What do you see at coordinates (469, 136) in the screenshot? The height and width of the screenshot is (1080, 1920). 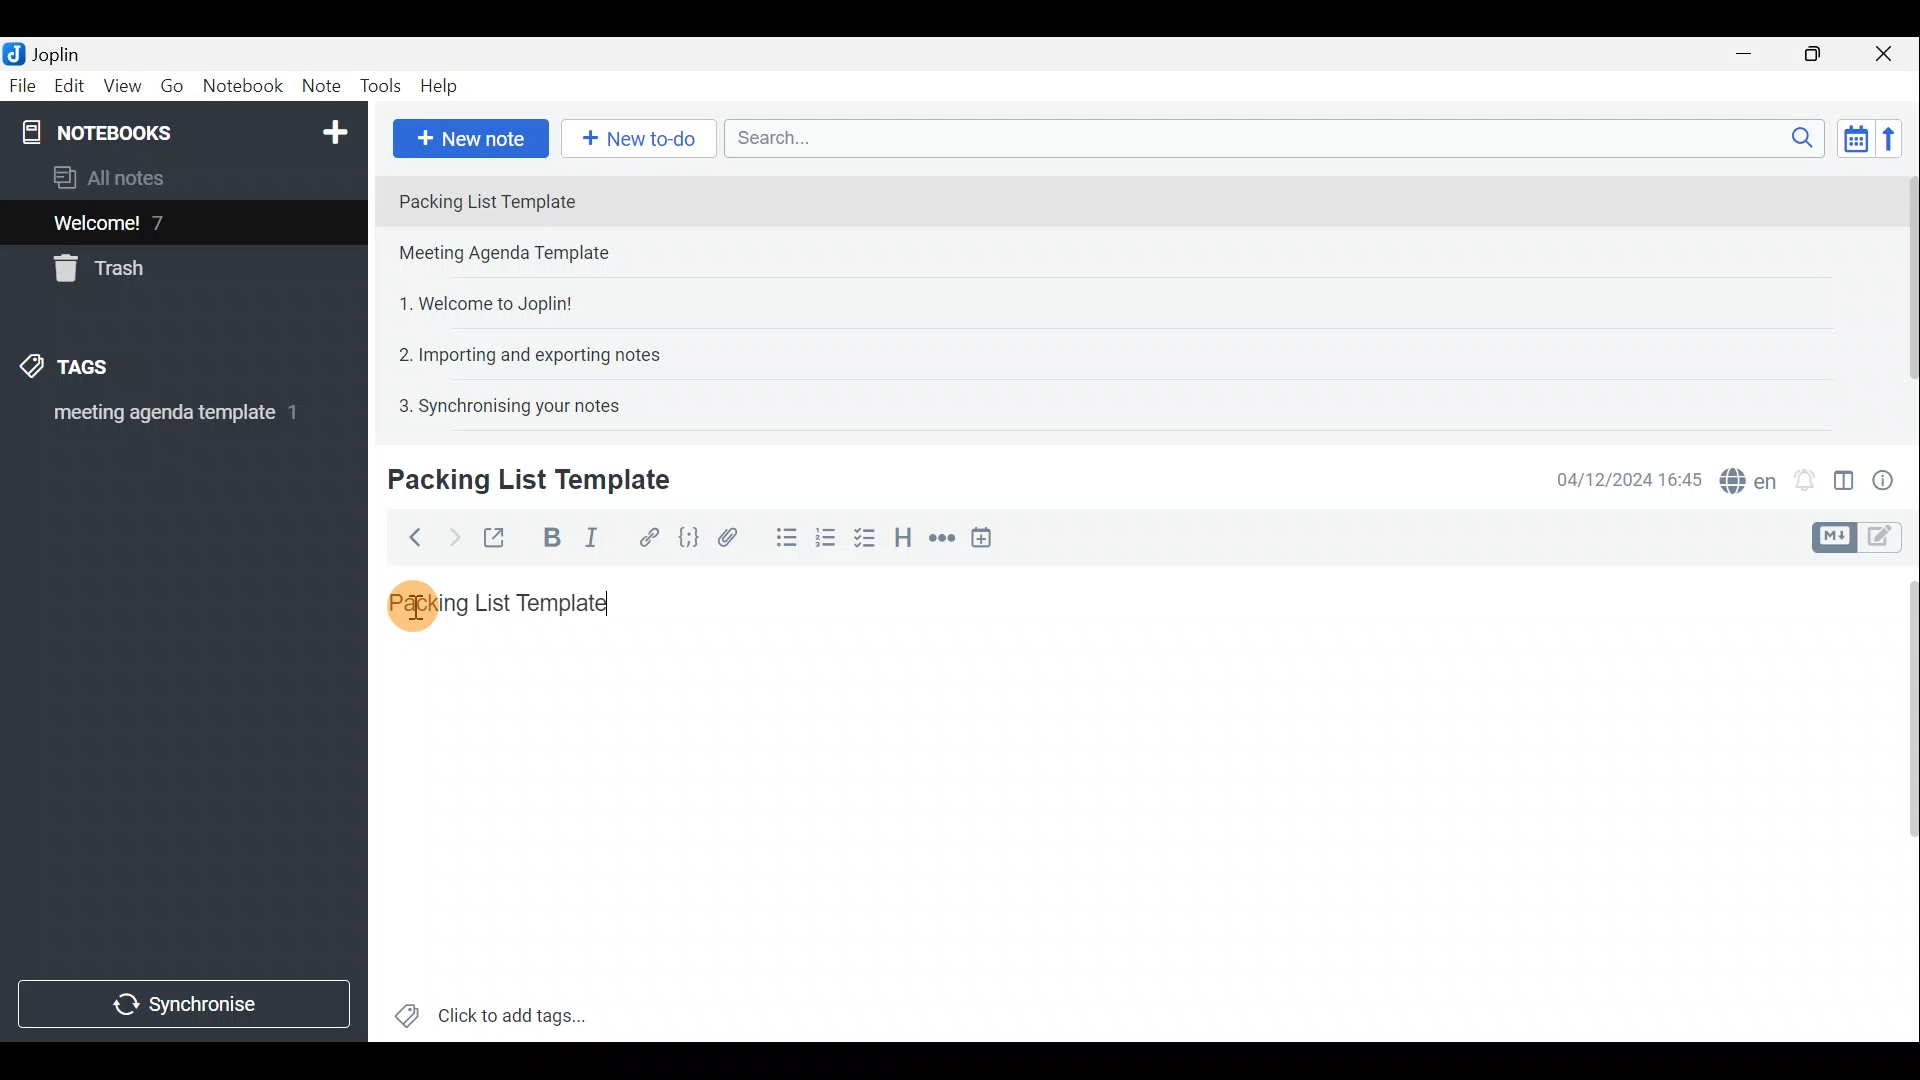 I see `New note` at bounding box center [469, 136].